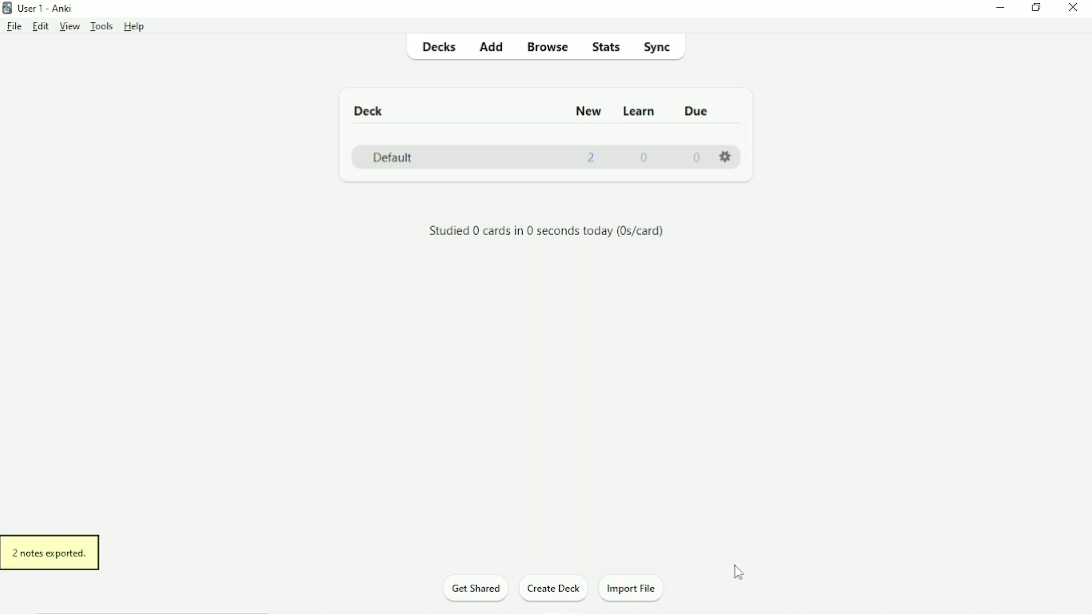 The image size is (1092, 614). I want to click on Default, so click(393, 159).